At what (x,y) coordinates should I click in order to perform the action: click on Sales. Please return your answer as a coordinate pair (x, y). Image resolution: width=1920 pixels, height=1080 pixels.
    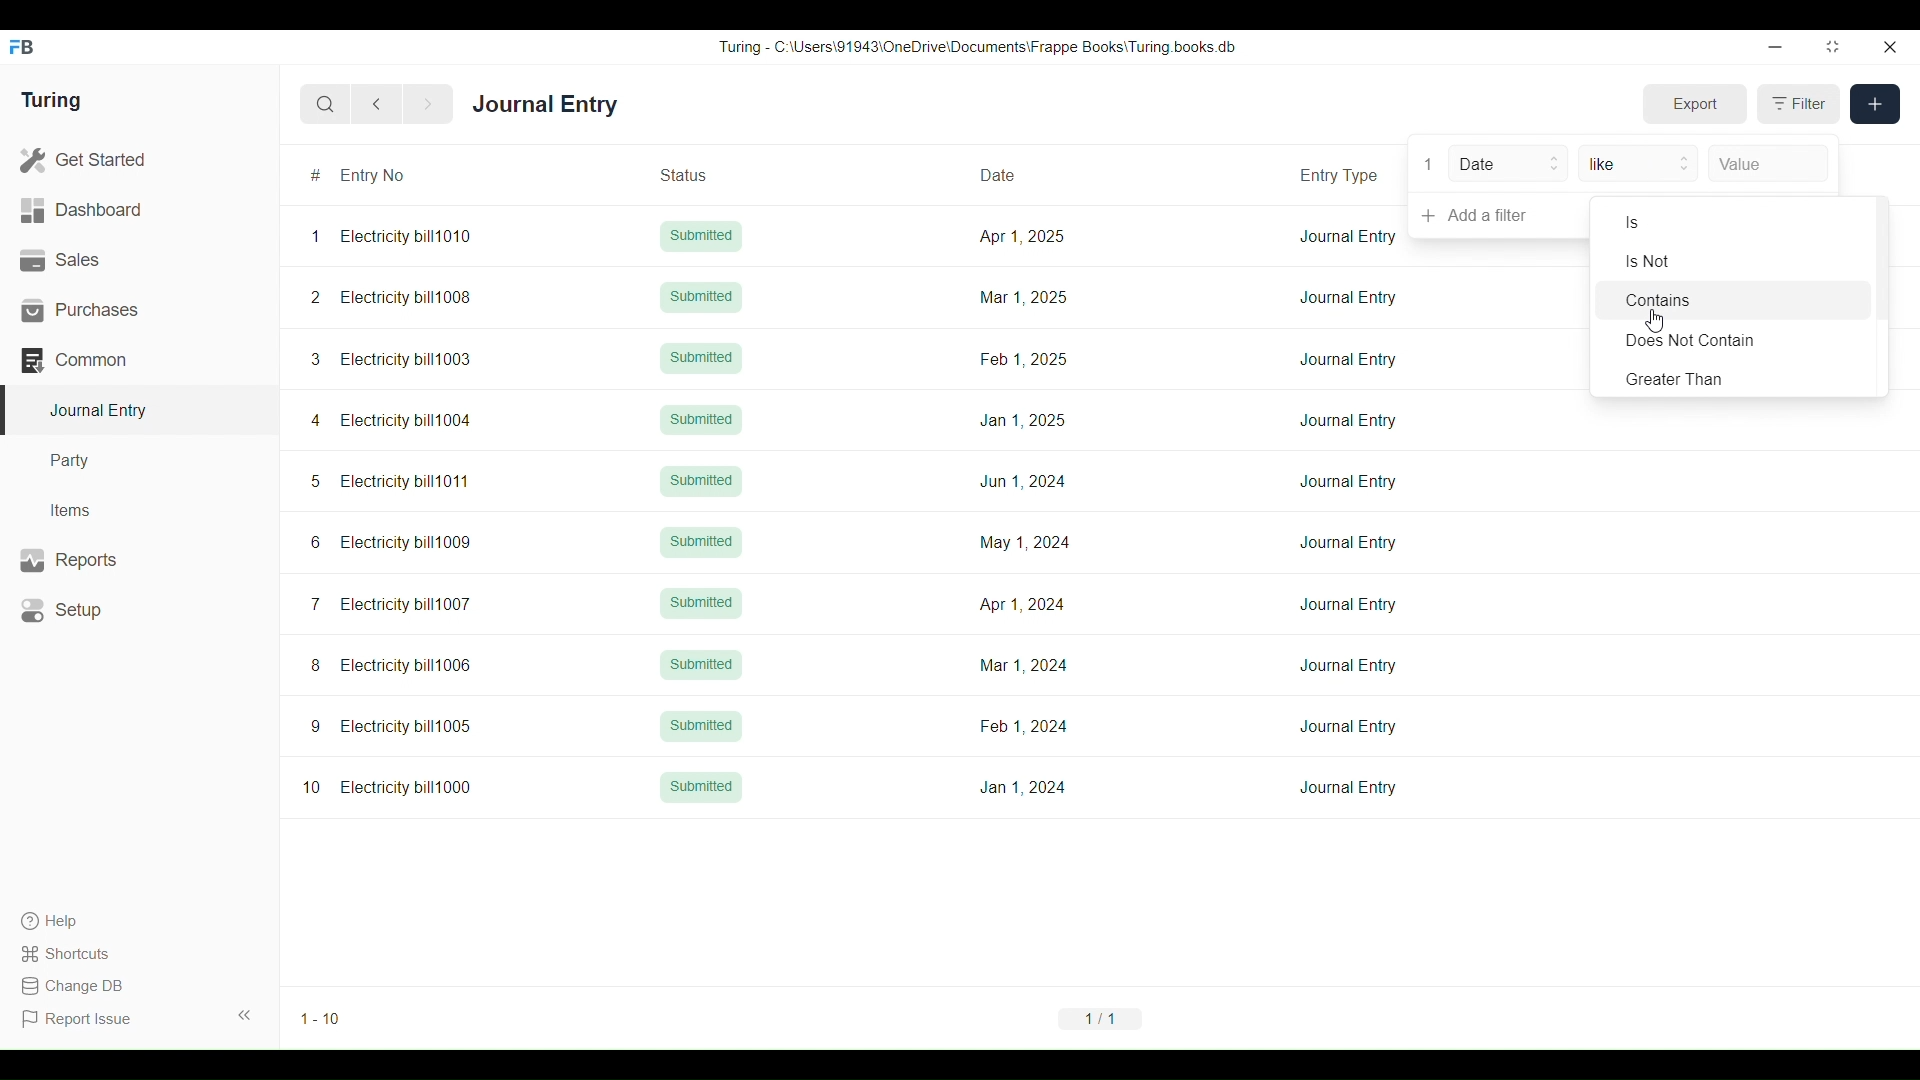
    Looking at the image, I should click on (139, 260).